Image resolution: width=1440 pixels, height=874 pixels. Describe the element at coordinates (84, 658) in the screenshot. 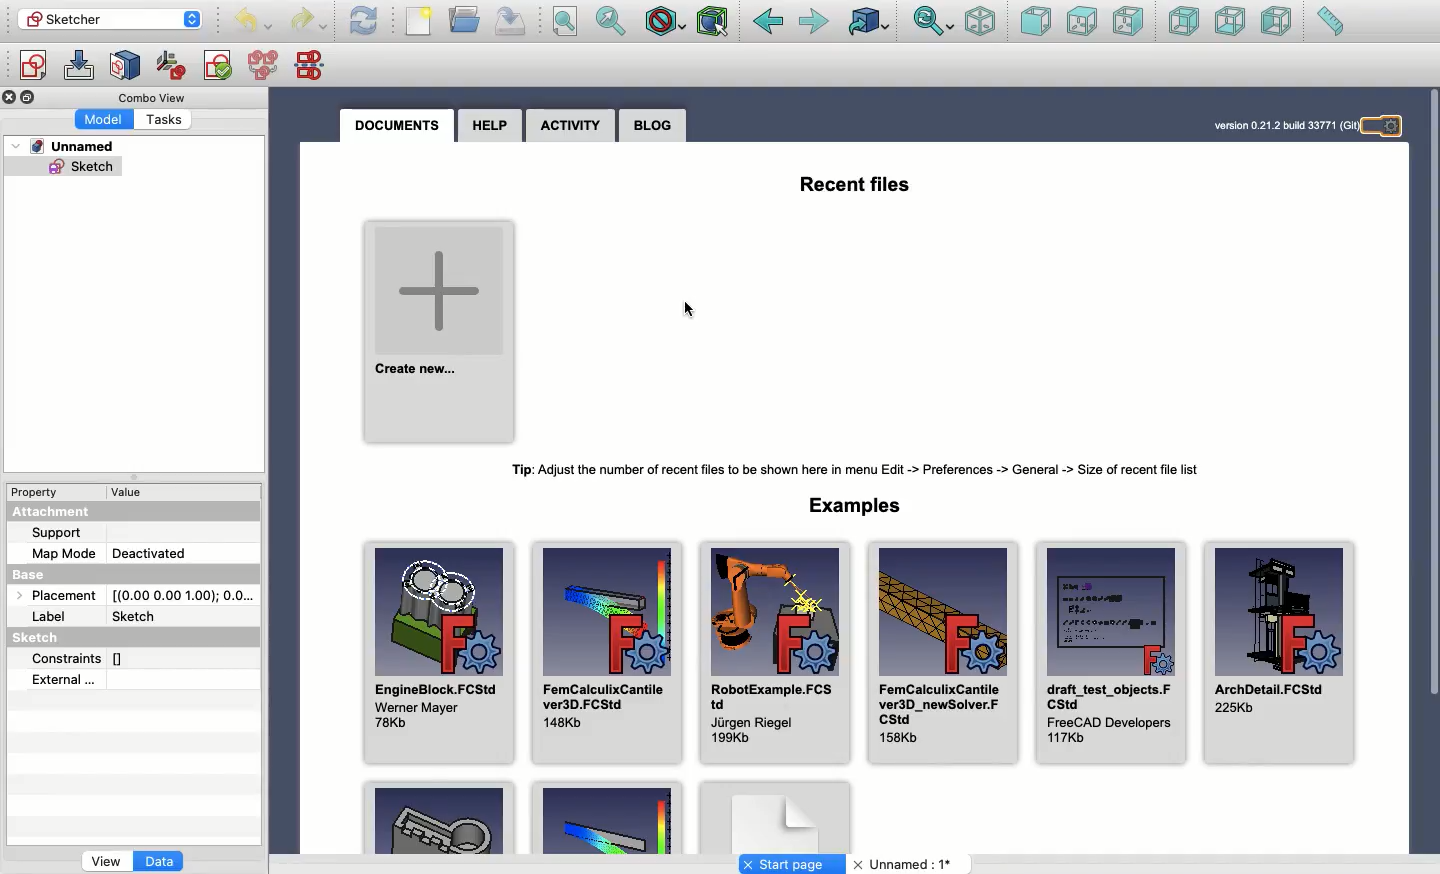

I see `Constraints []` at that location.